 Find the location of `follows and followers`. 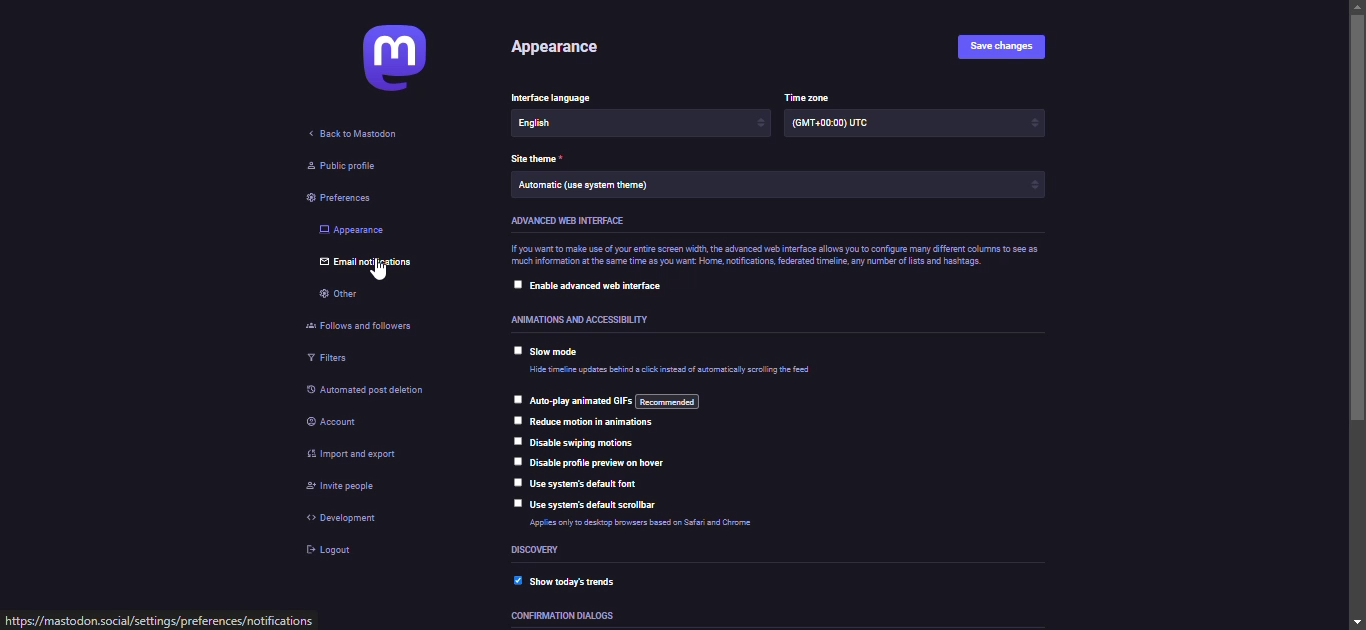

follows and followers is located at coordinates (365, 325).